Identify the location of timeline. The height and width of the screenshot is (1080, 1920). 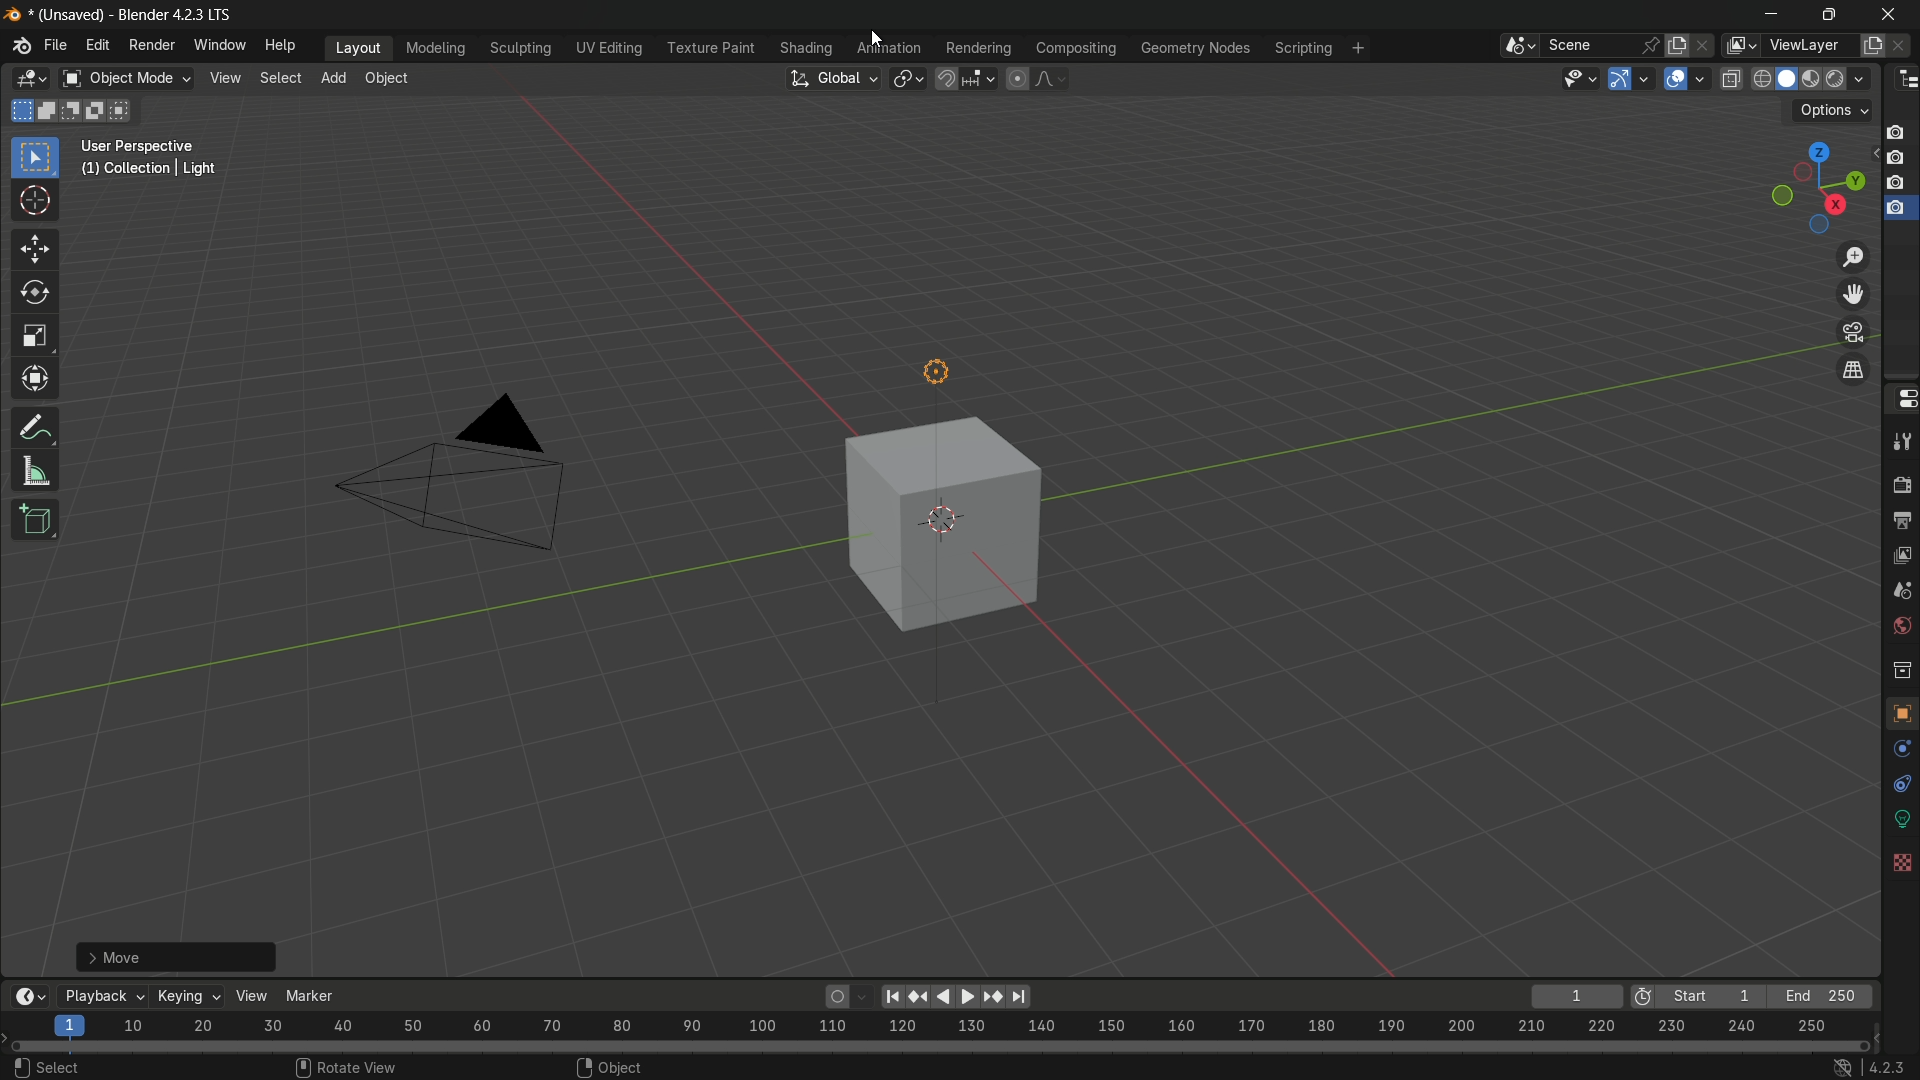
(31, 993).